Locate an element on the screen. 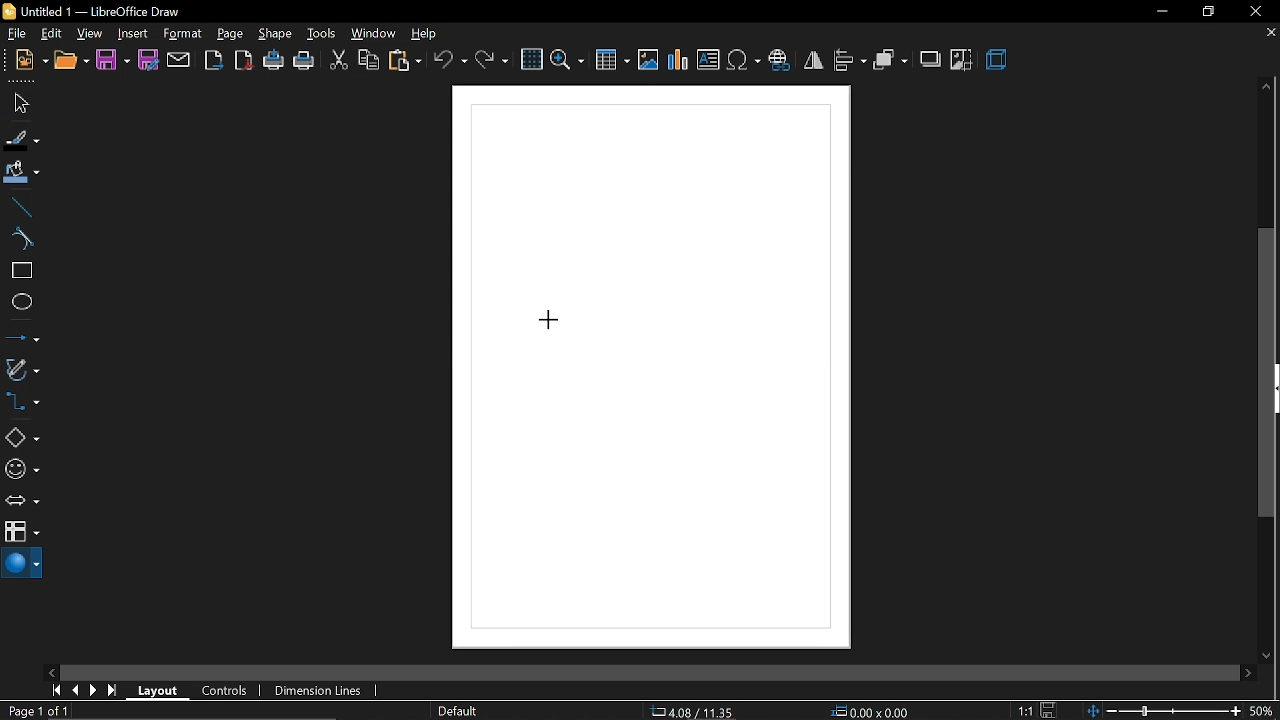 The width and height of the screenshot is (1280, 720). flowchart is located at coordinates (22, 531).